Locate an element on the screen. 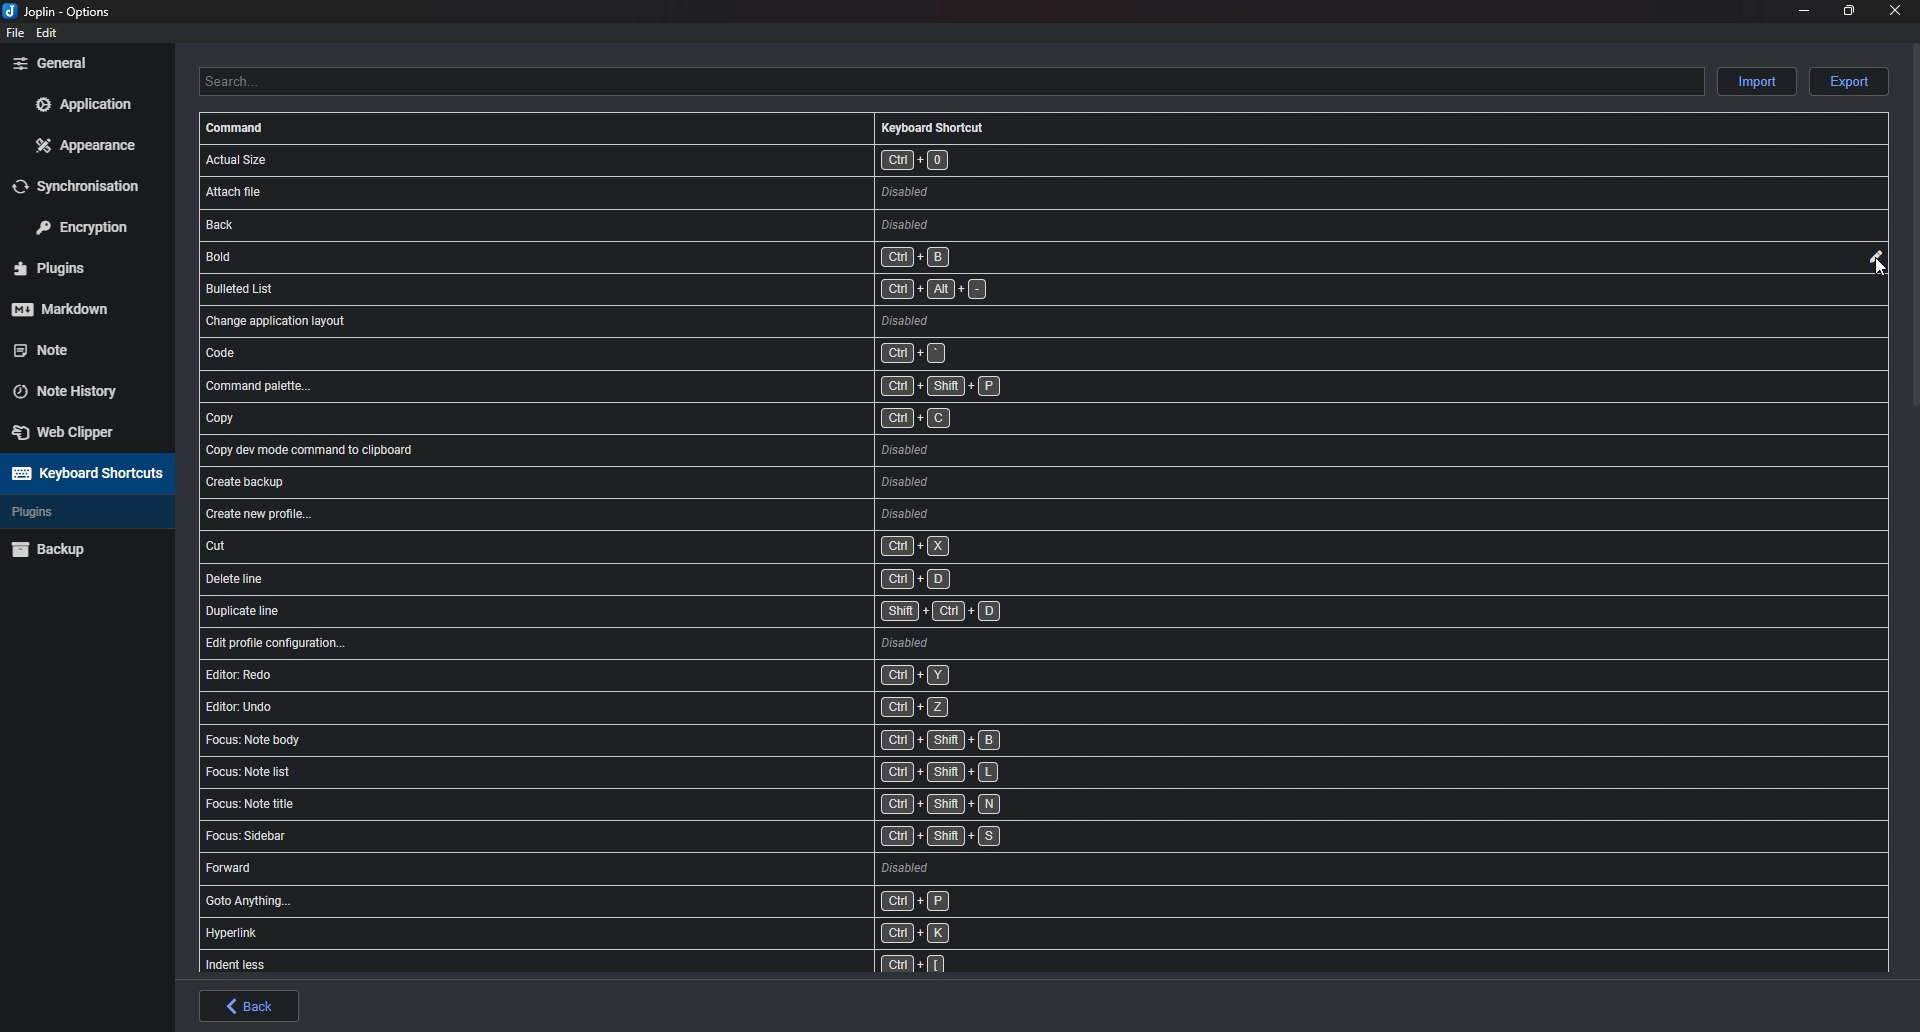 The height and width of the screenshot is (1032, 1920). shortcut is located at coordinates (660, 873).